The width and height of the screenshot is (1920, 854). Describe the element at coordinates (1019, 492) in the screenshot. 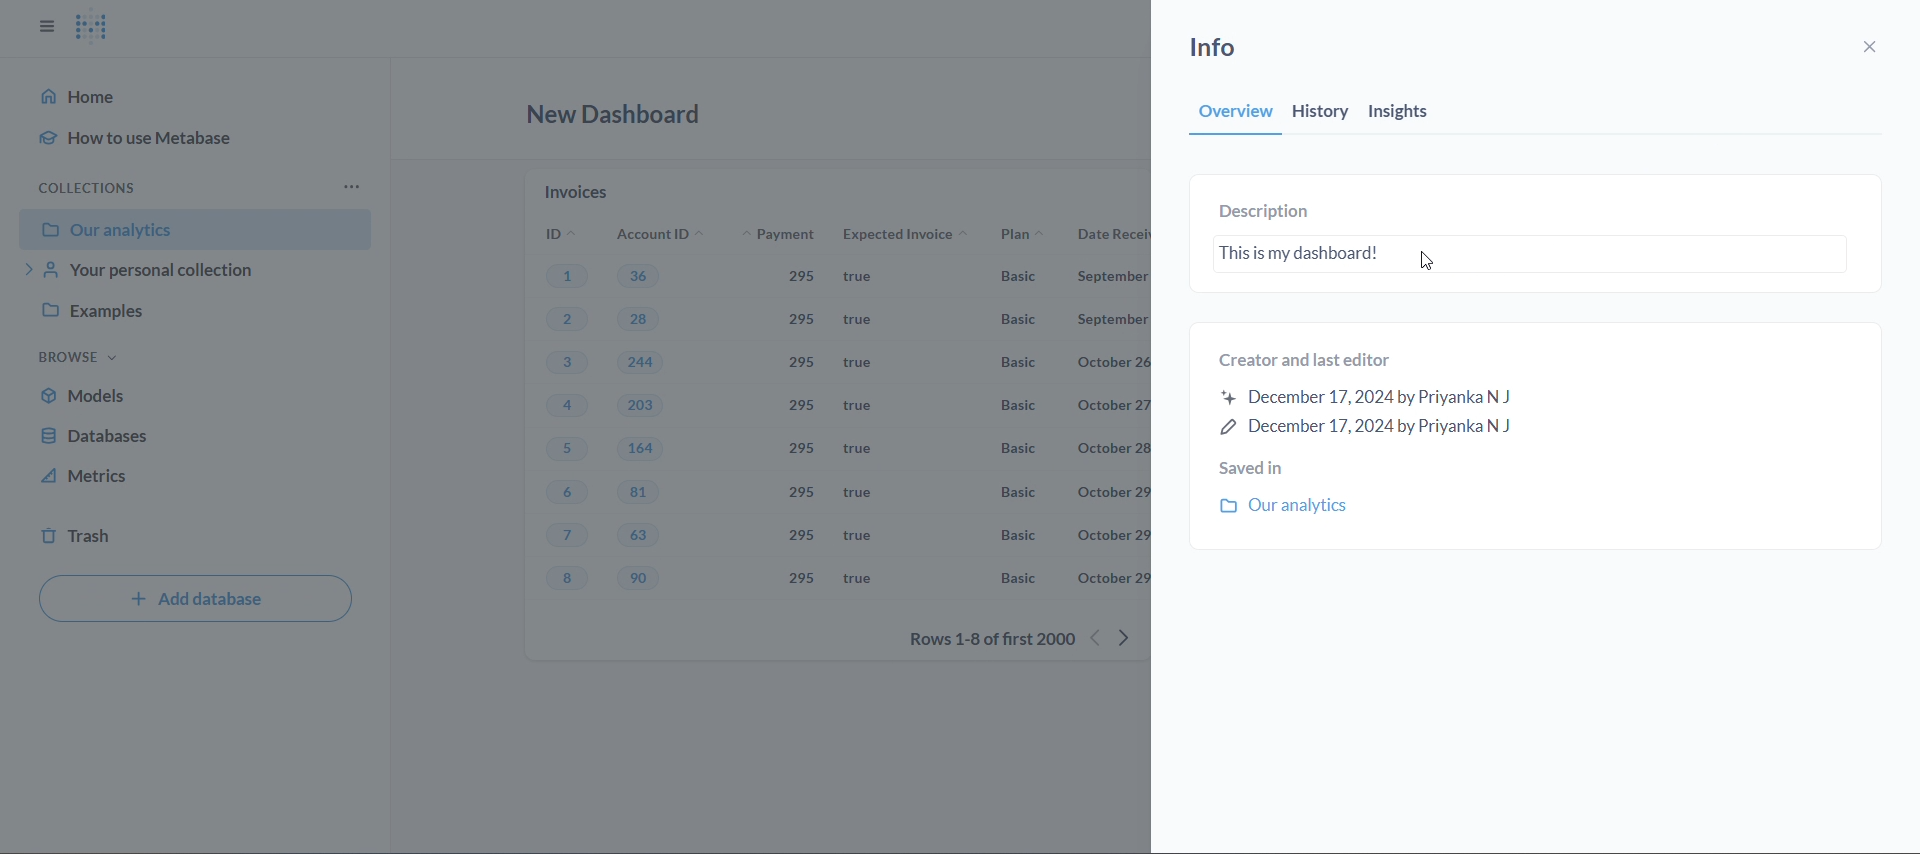

I see `Basic` at that location.